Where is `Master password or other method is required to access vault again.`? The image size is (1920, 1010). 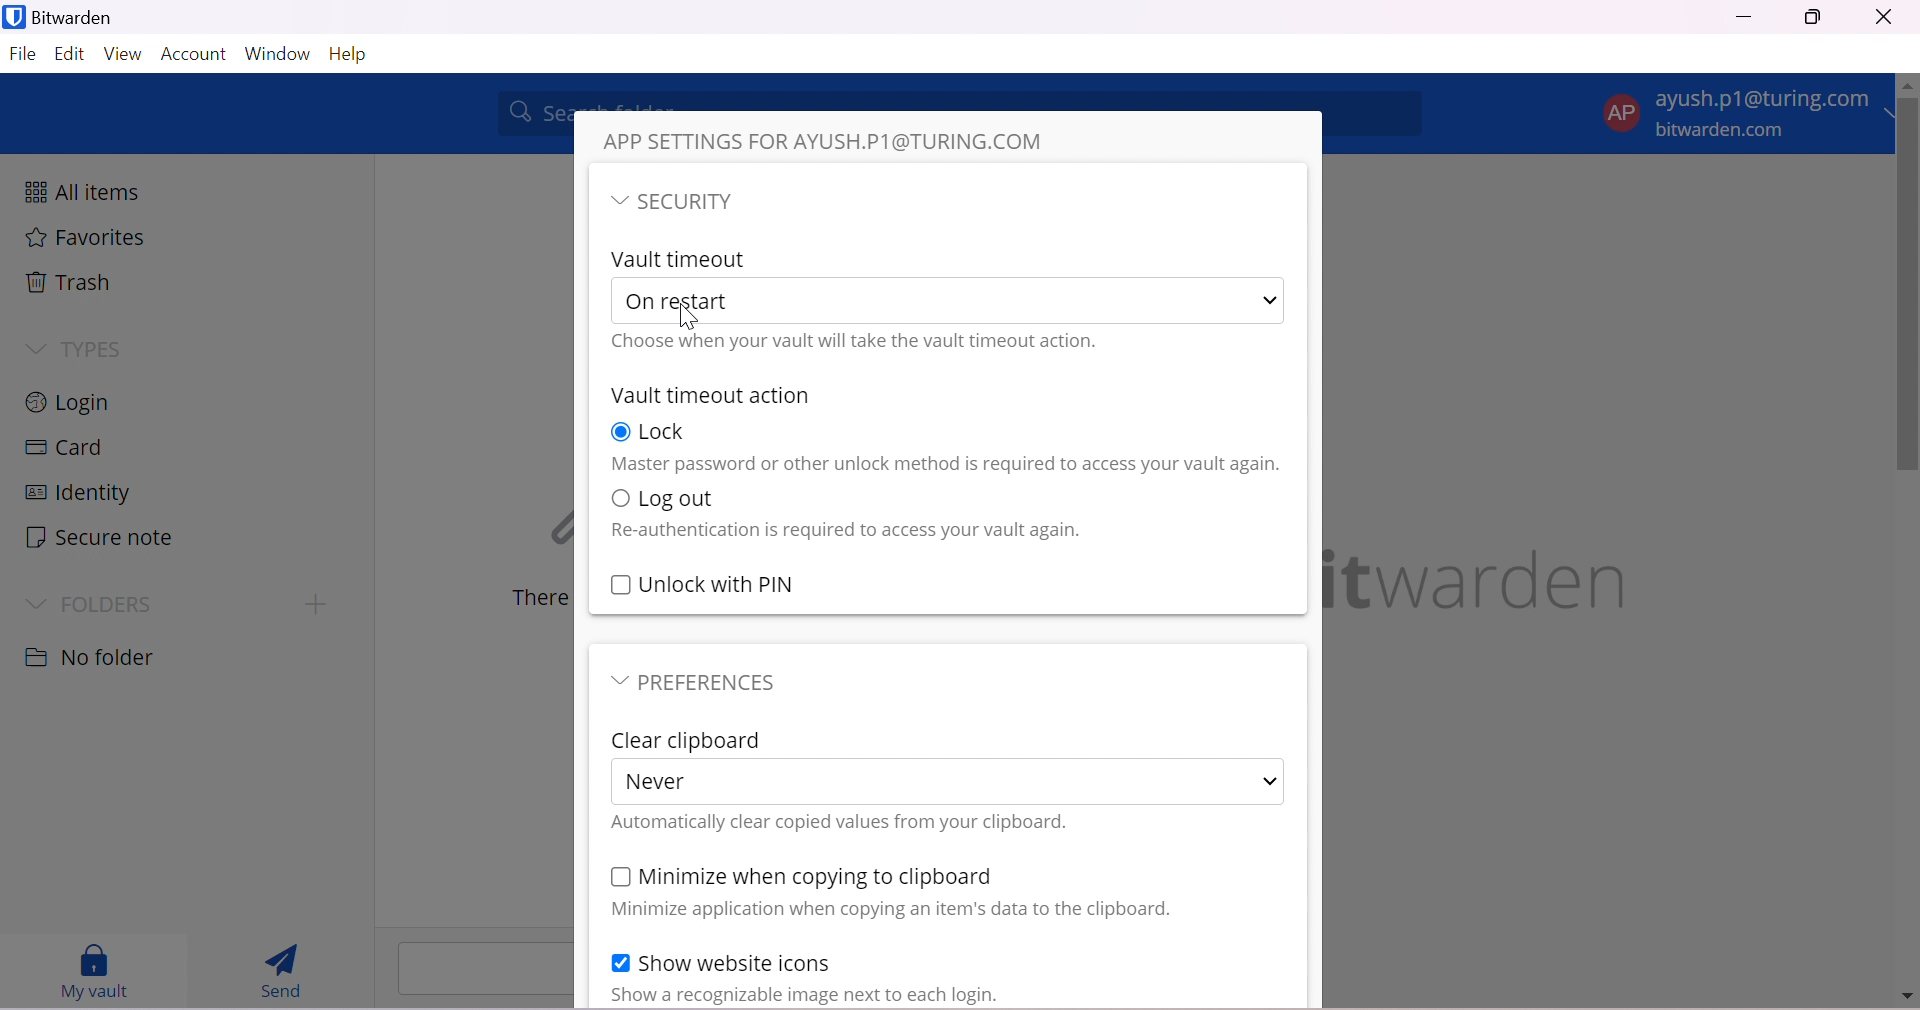 Master password or other method is required to access vault again. is located at coordinates (945, 465).